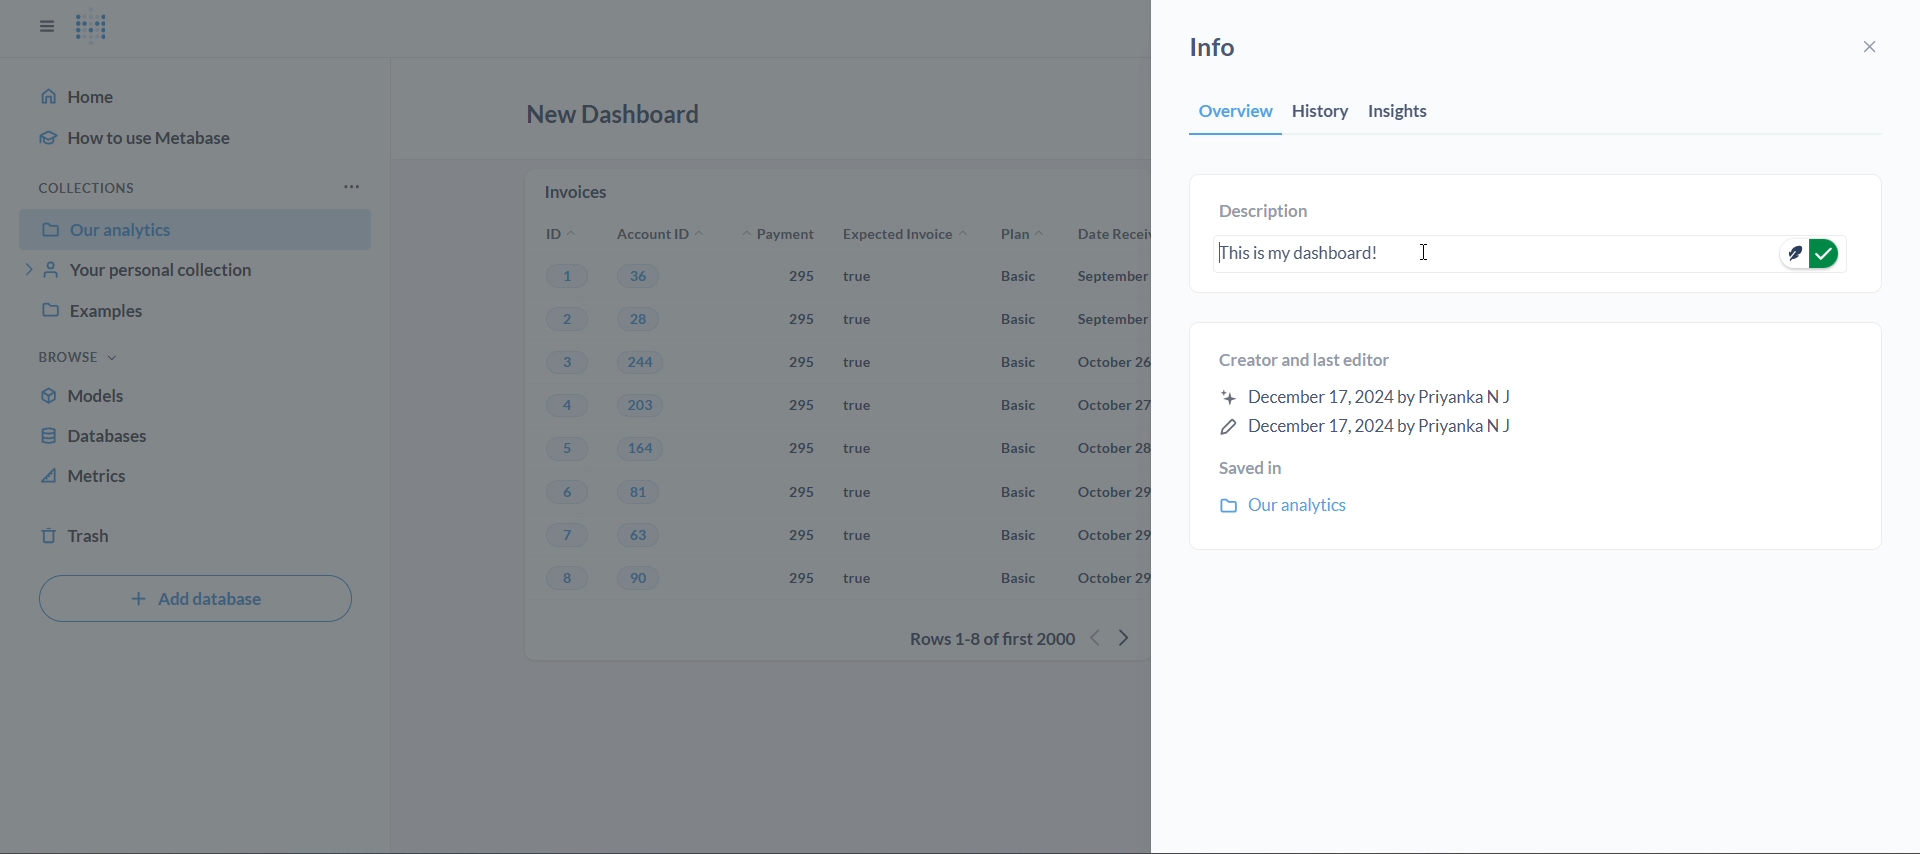 The height and width of the screenshot is (854, 1920). Describe the element at coordinates (646, 580) in the screenshot. I see `90` at that location.